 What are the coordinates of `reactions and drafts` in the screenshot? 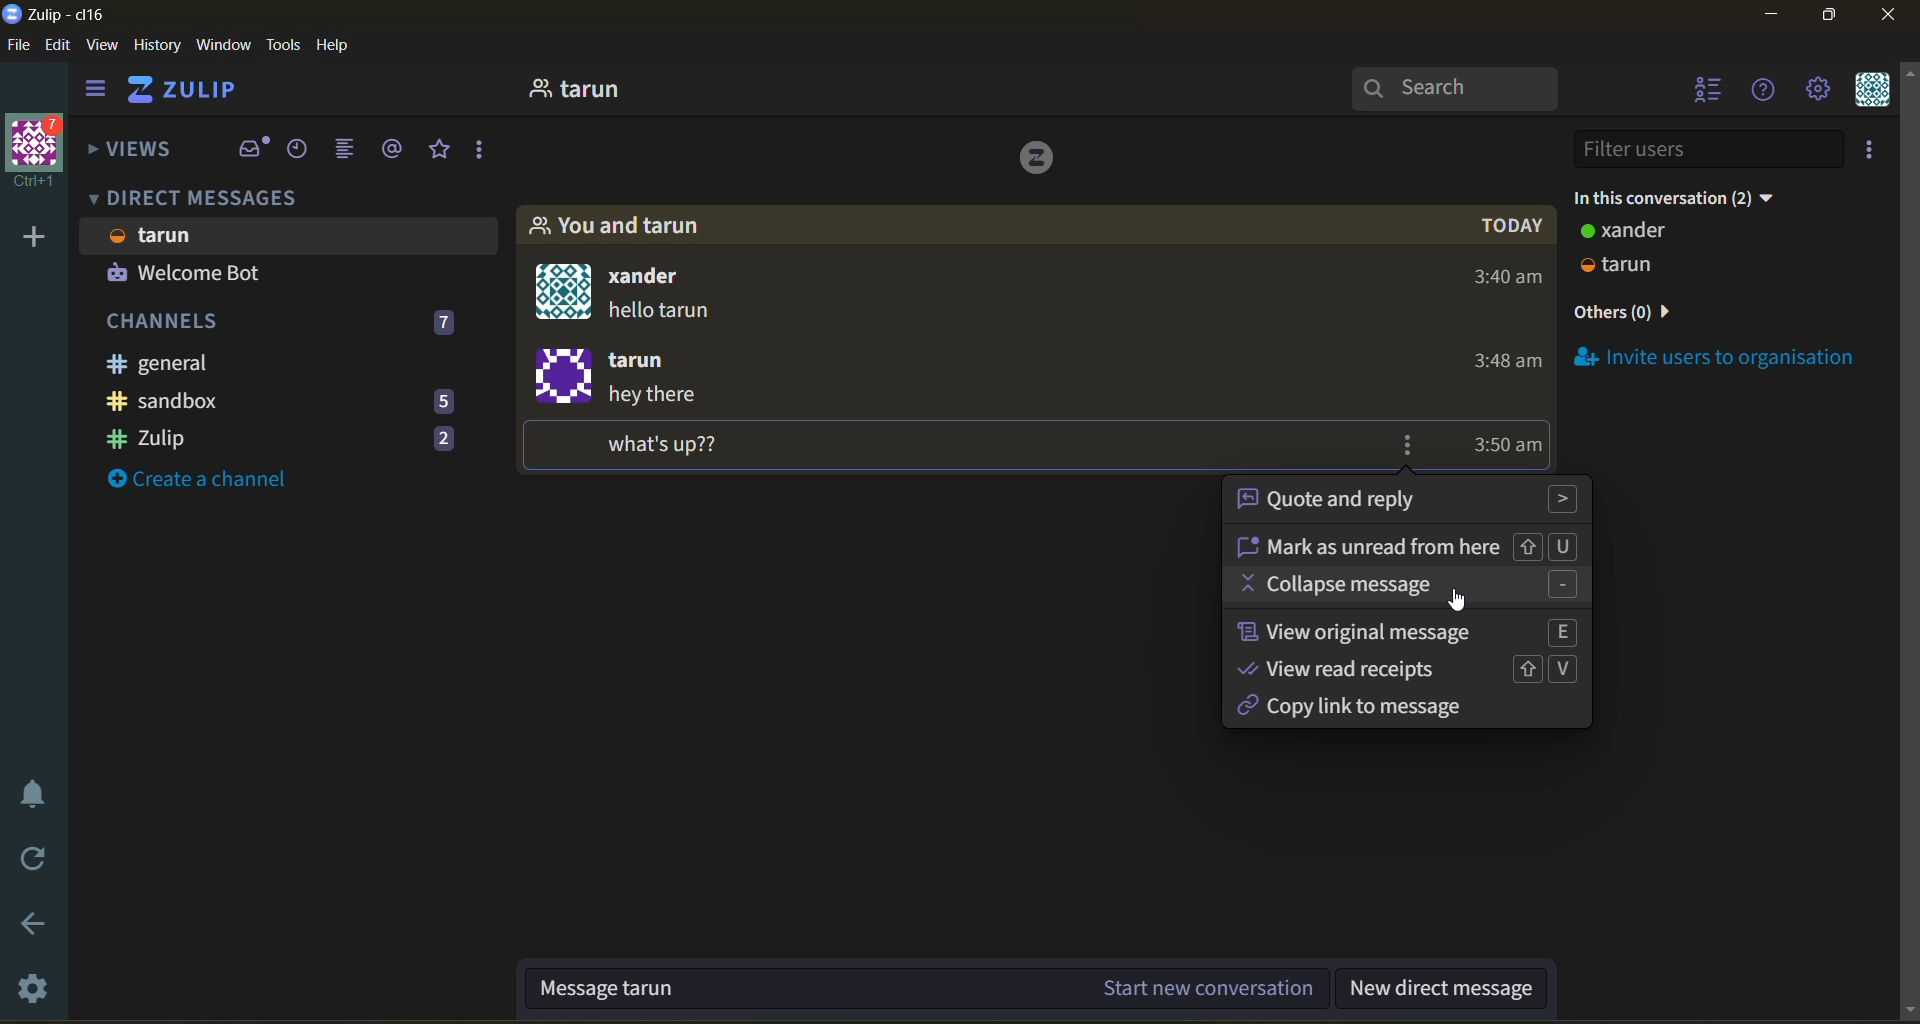 It's located at (486, 152).